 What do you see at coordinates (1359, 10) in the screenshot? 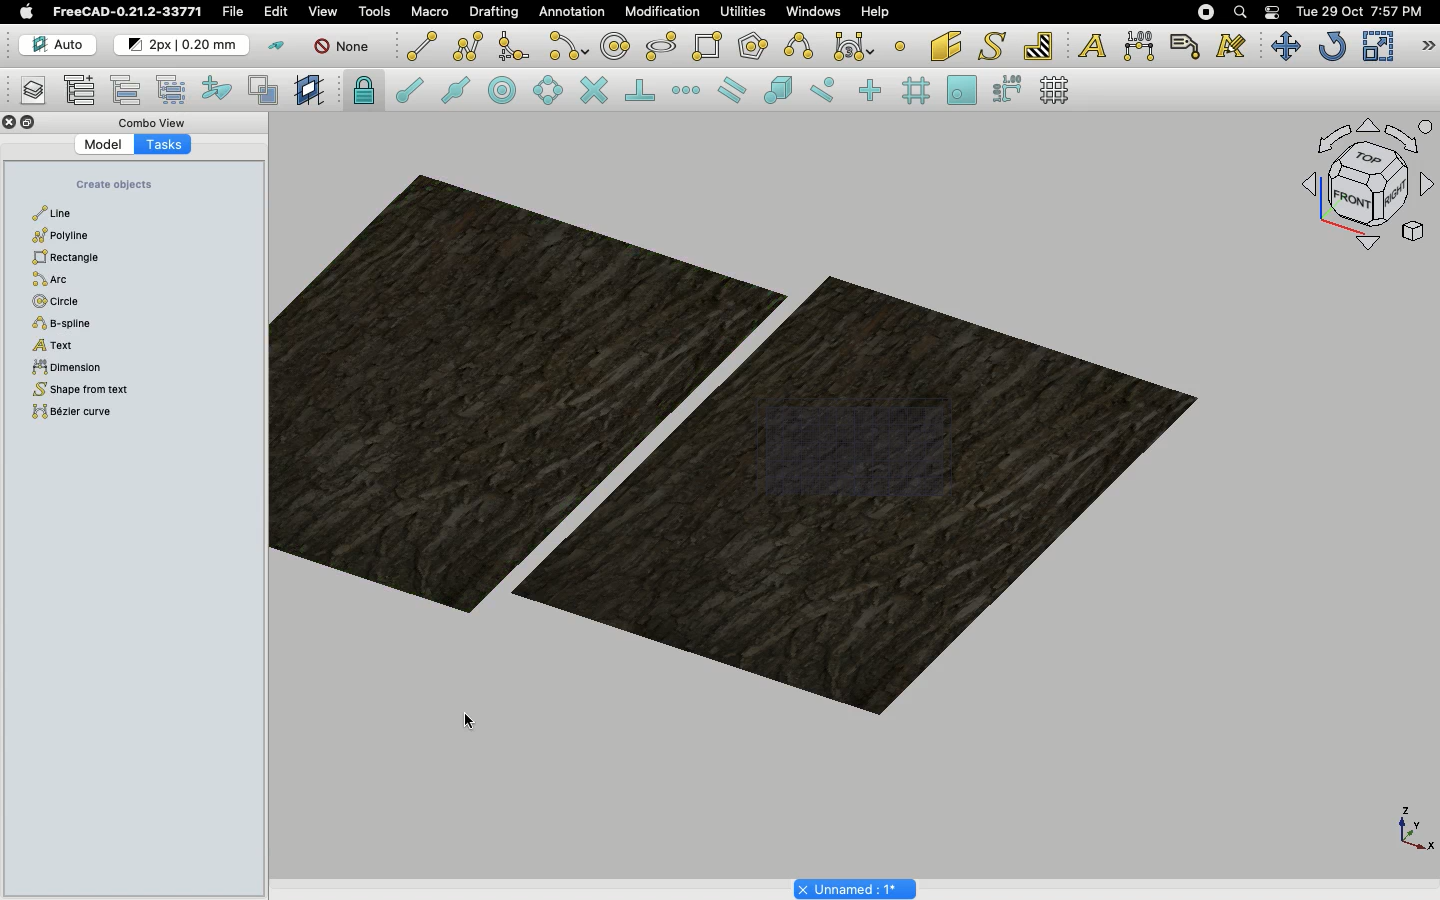
I see `Date/time` at bounding box center [1359, 10].